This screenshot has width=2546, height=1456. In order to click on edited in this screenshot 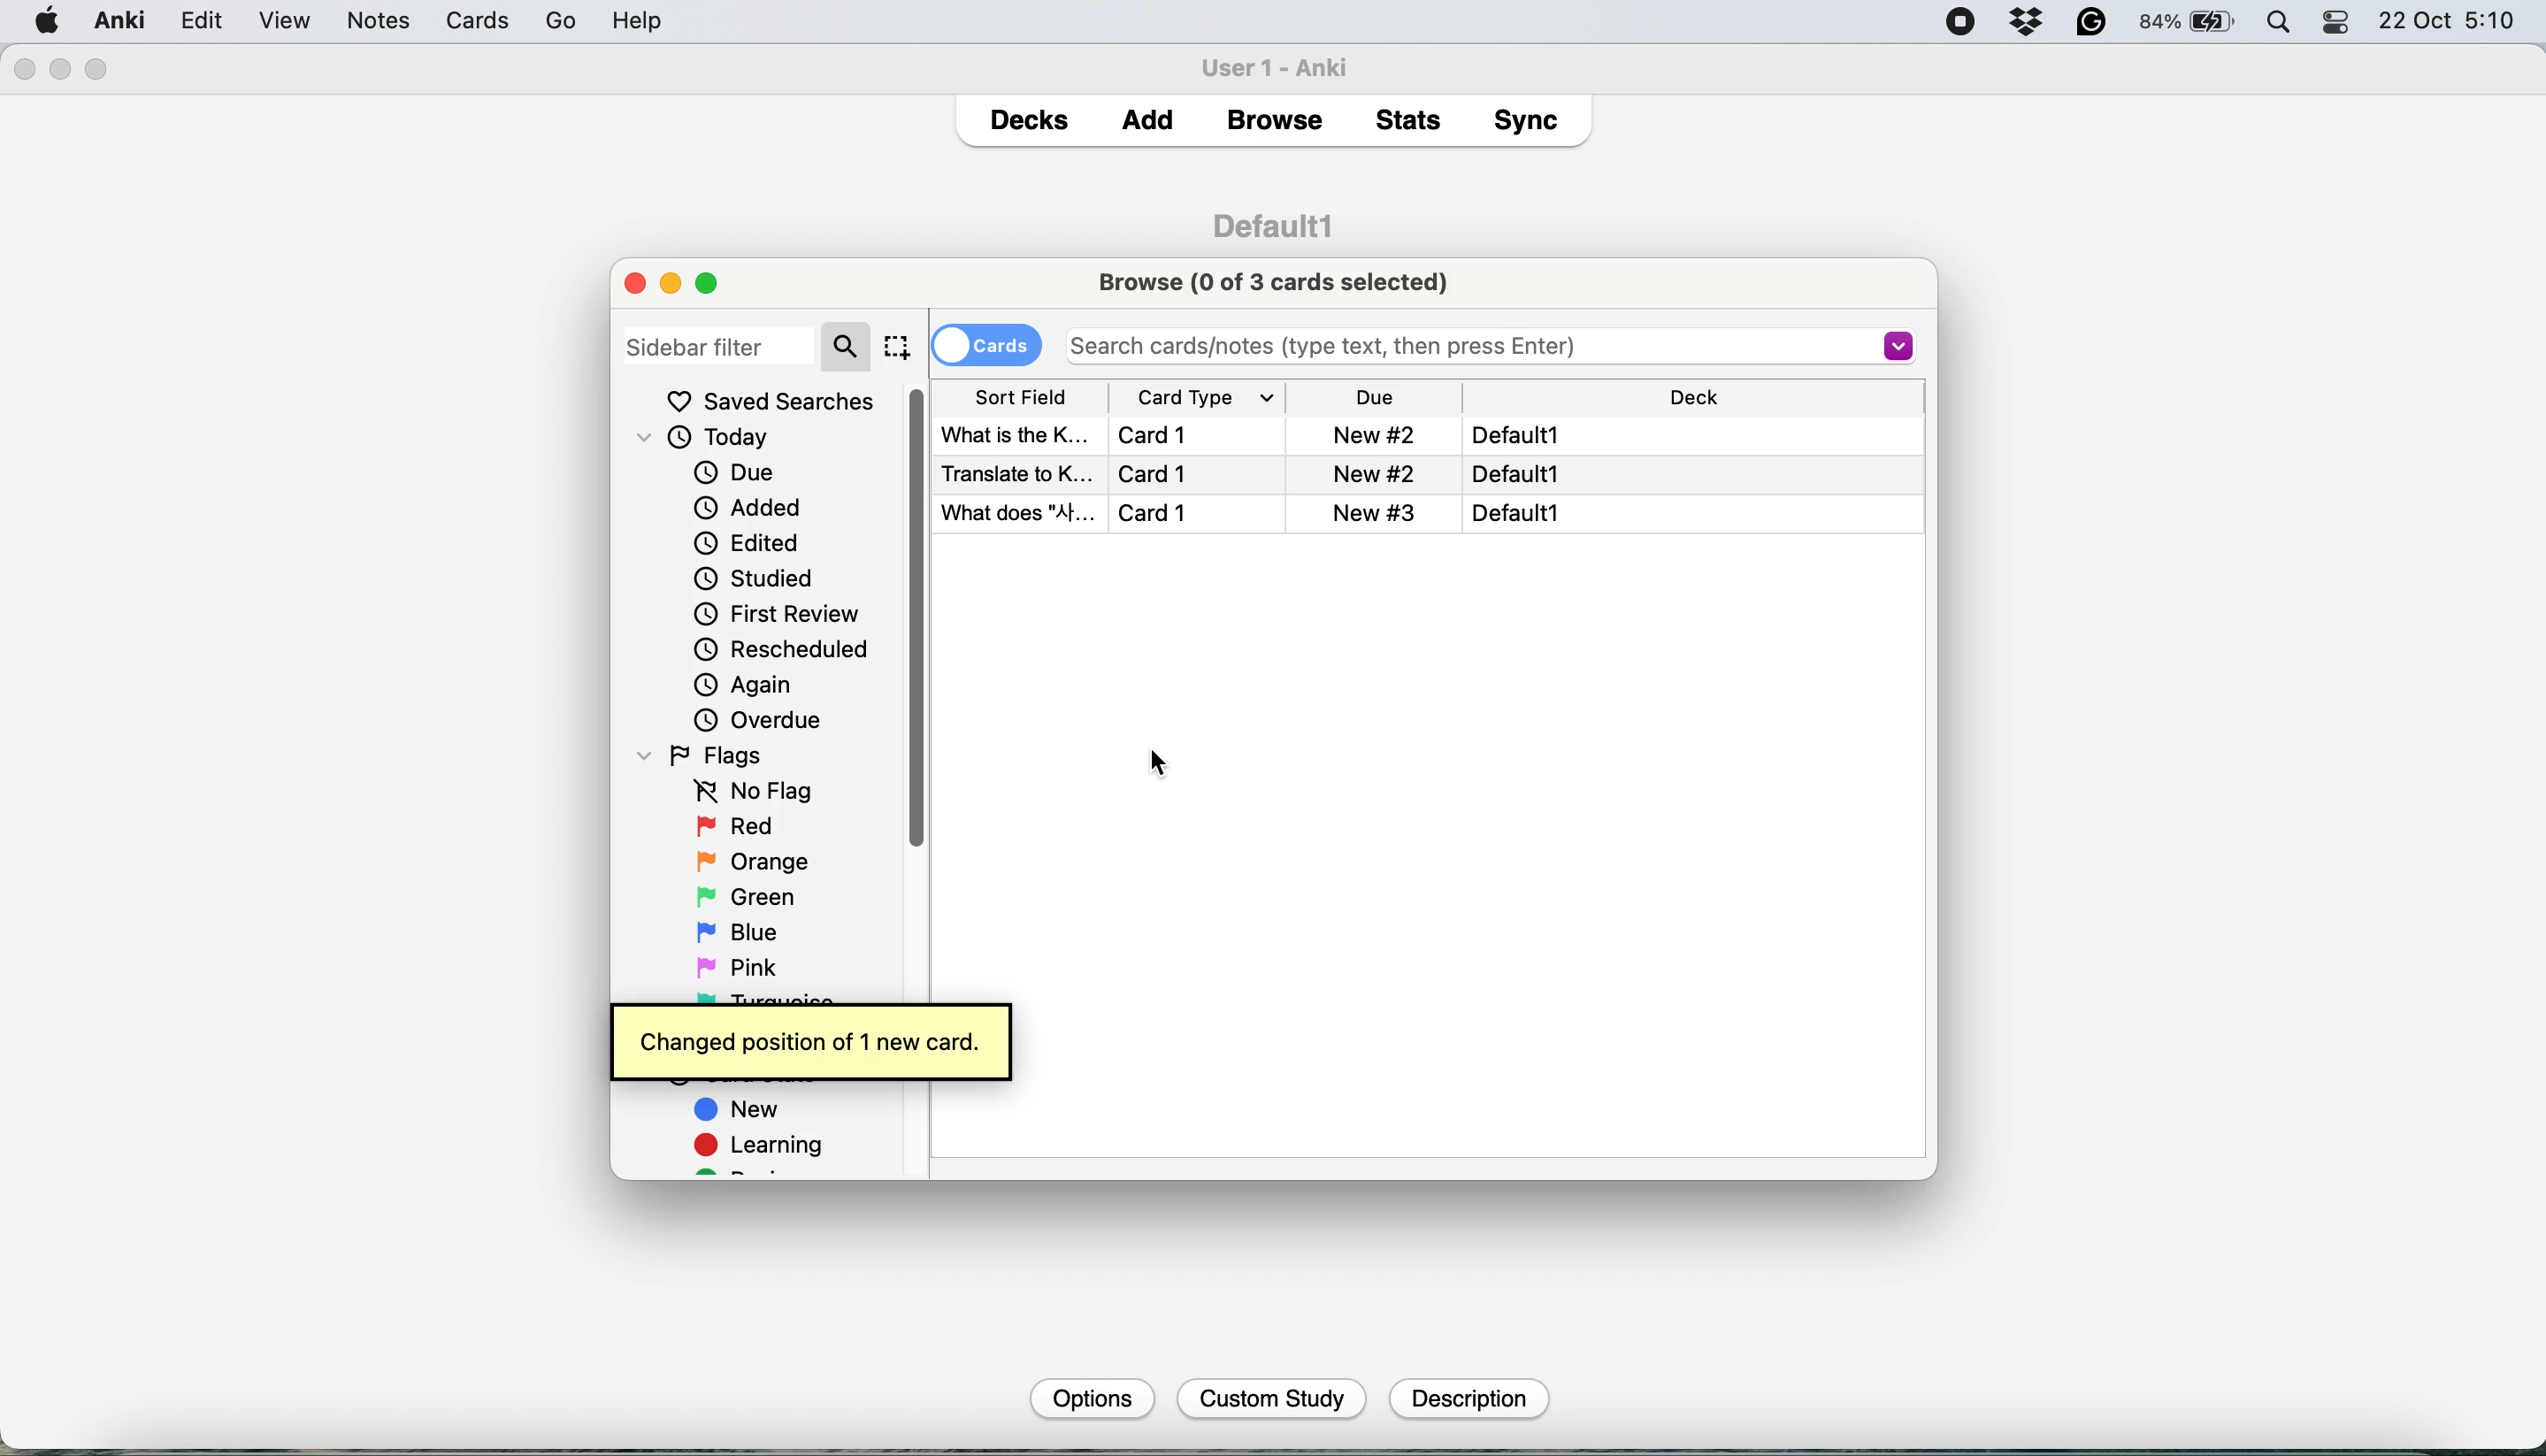, I will do `click(748, 543)`.